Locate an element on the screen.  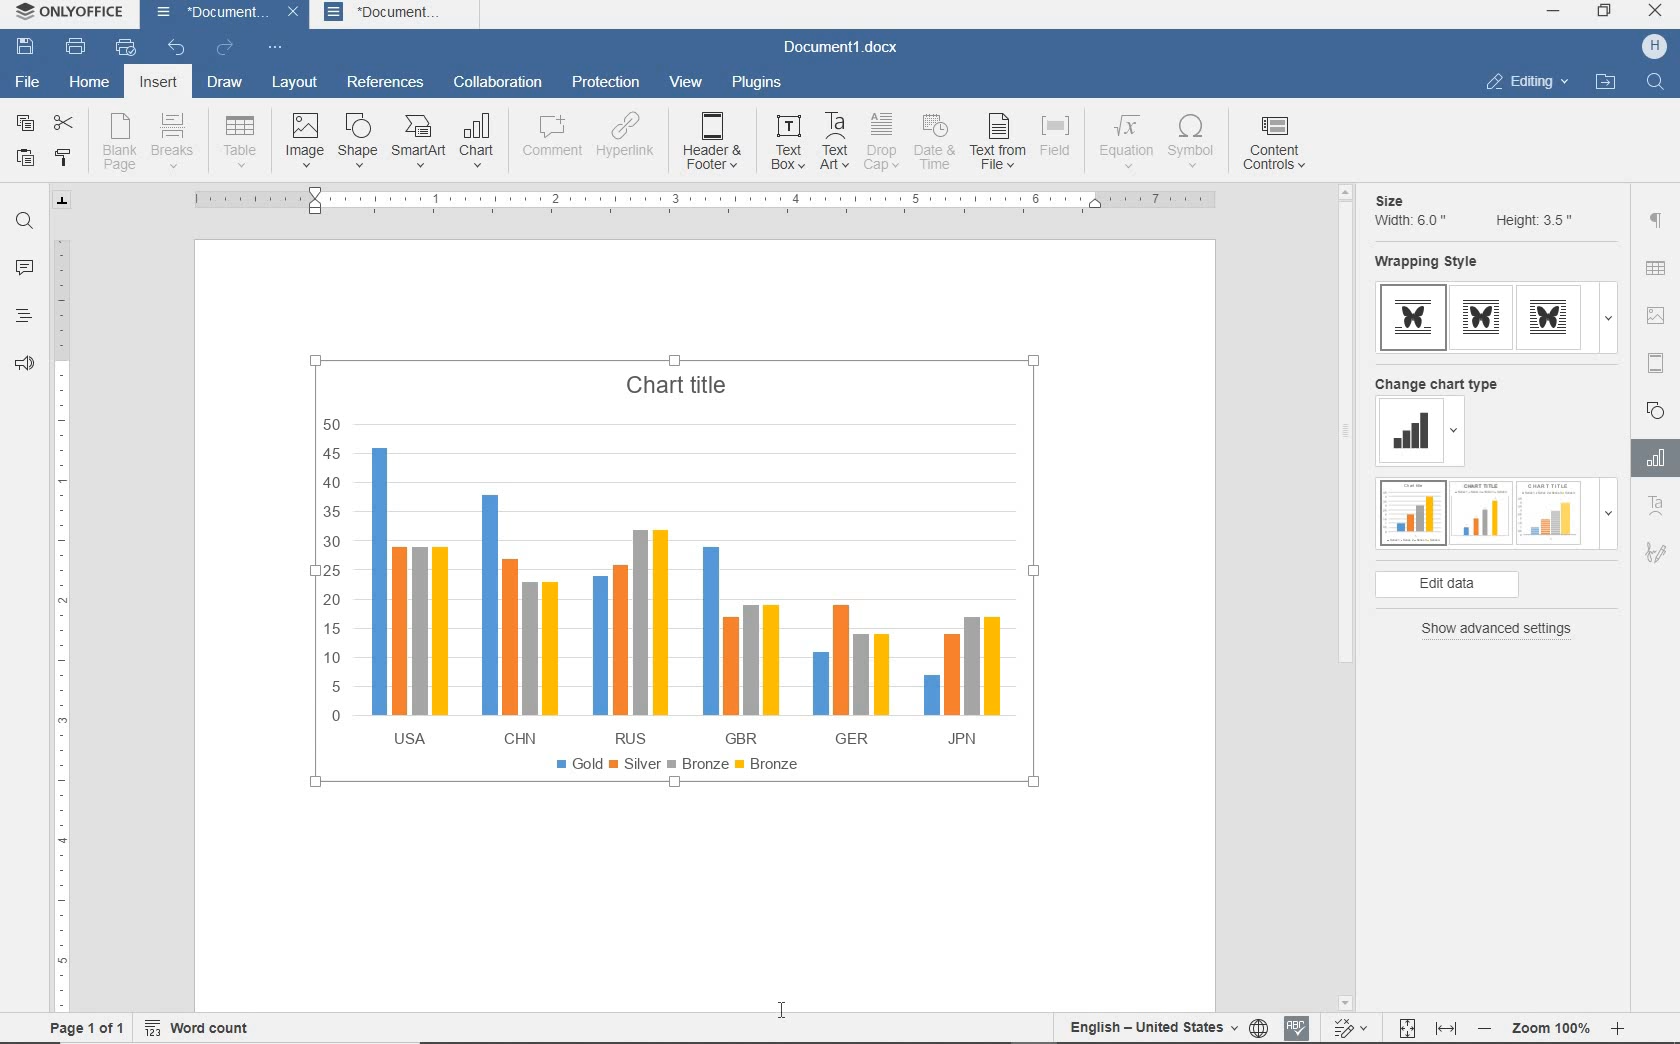
text language is located at coordinates (1152, 1026).